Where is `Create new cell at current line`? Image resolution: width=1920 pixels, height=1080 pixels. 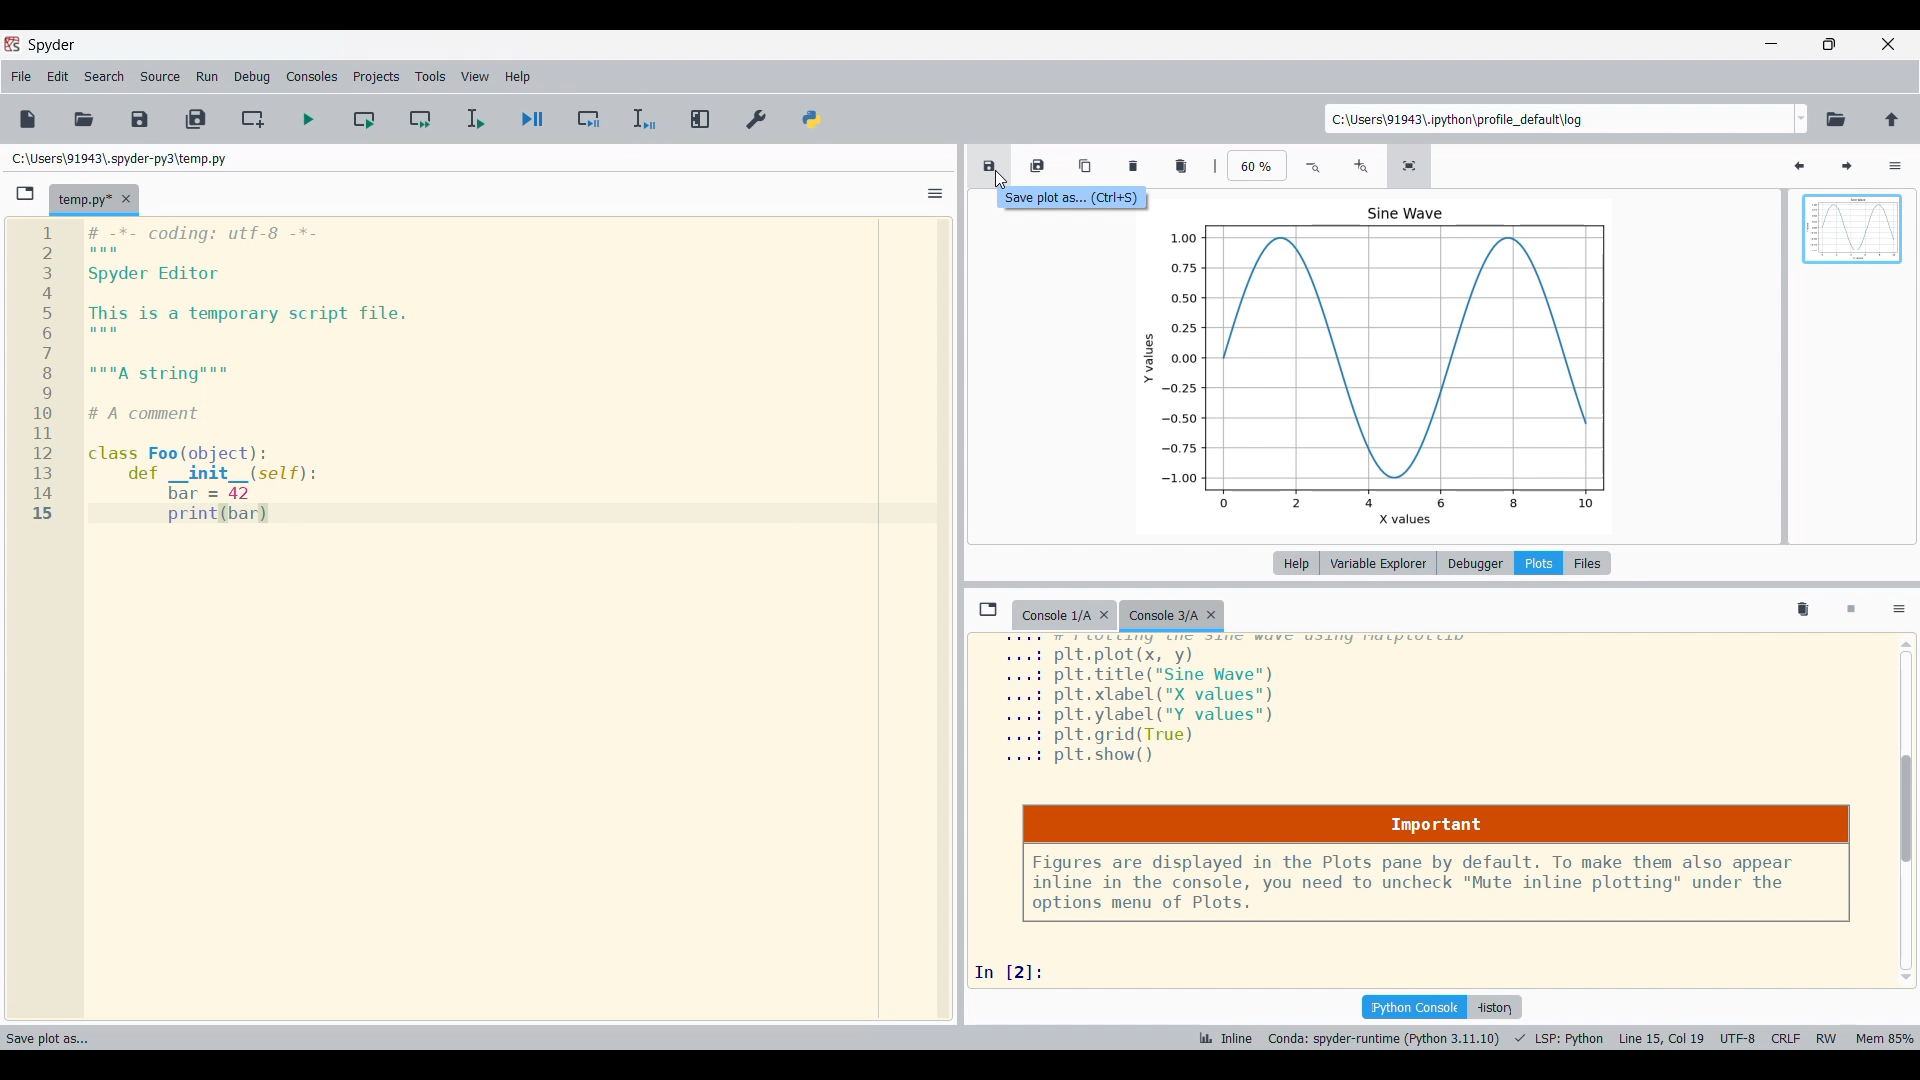
Create new cell at current line is located at coordinates (252, 119).